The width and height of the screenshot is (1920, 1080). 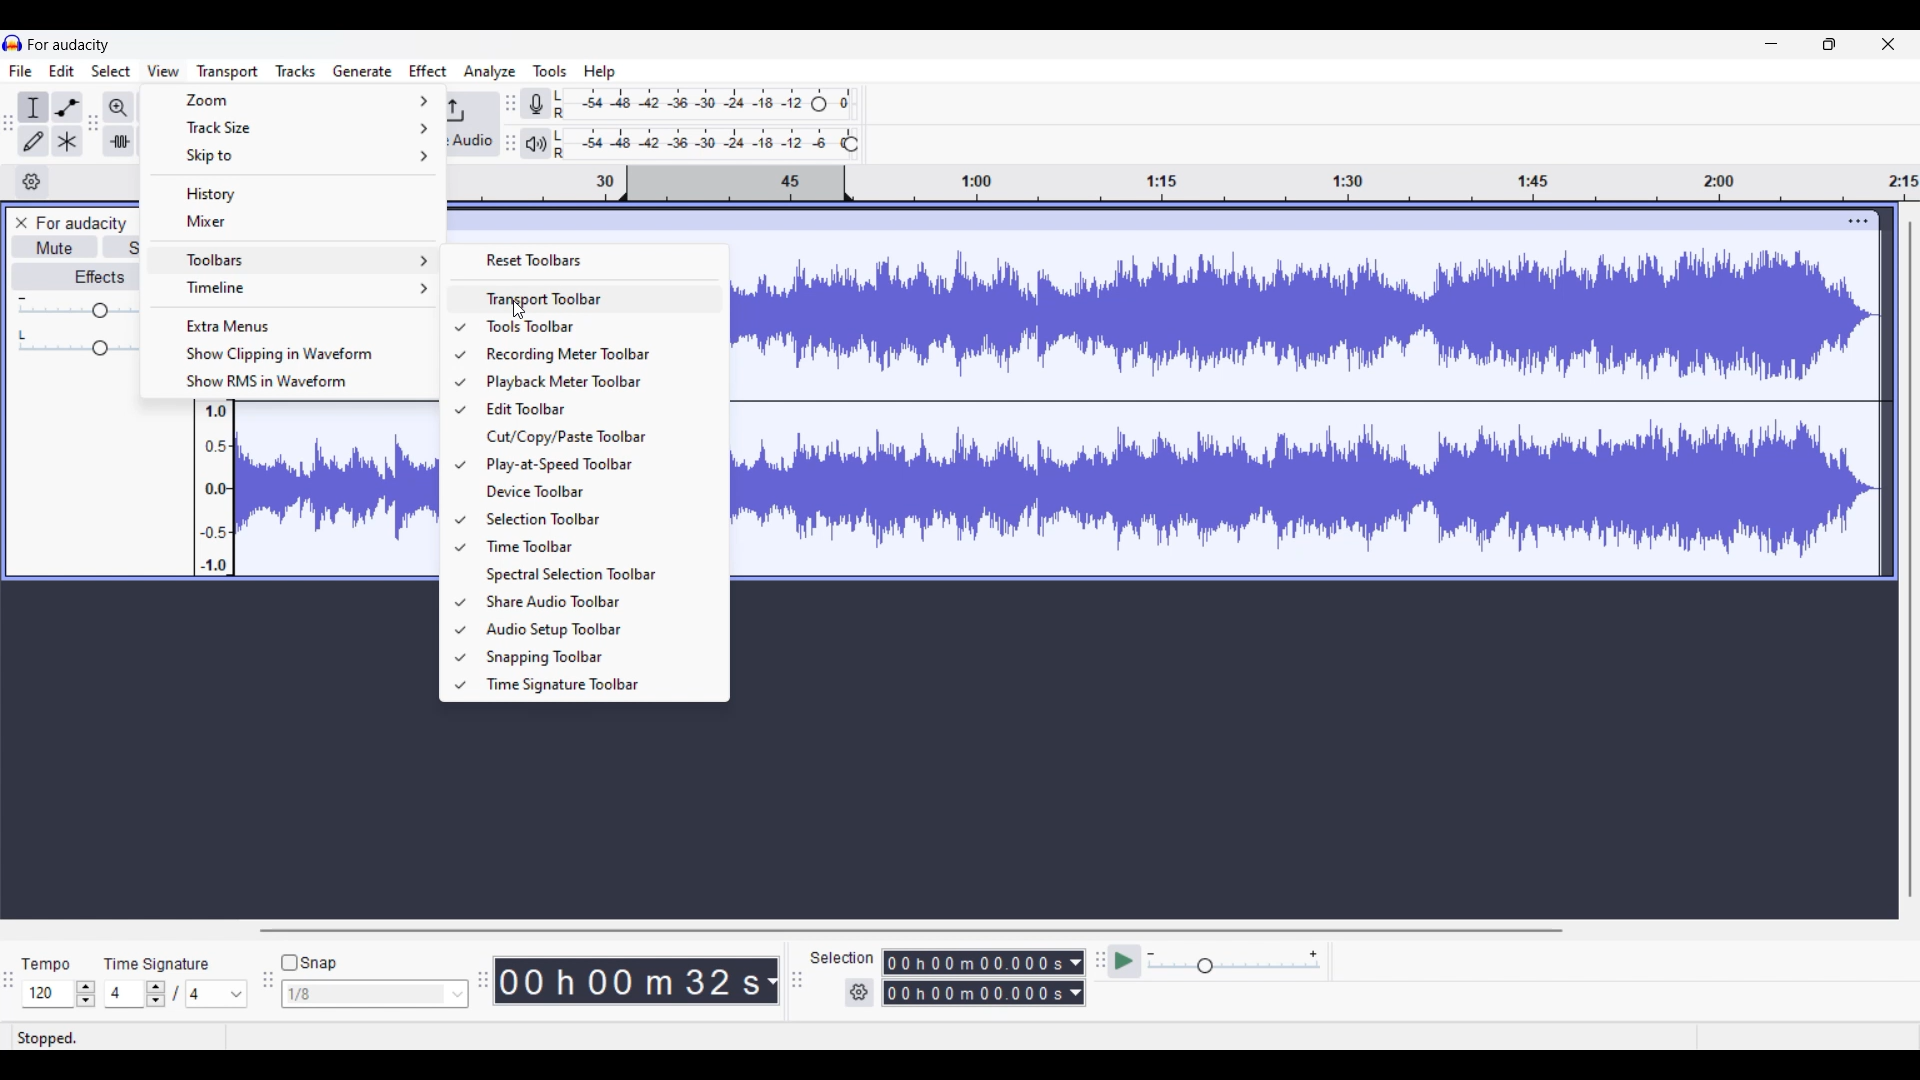 I want to click on click to drag, so click(x=1145, y=221).